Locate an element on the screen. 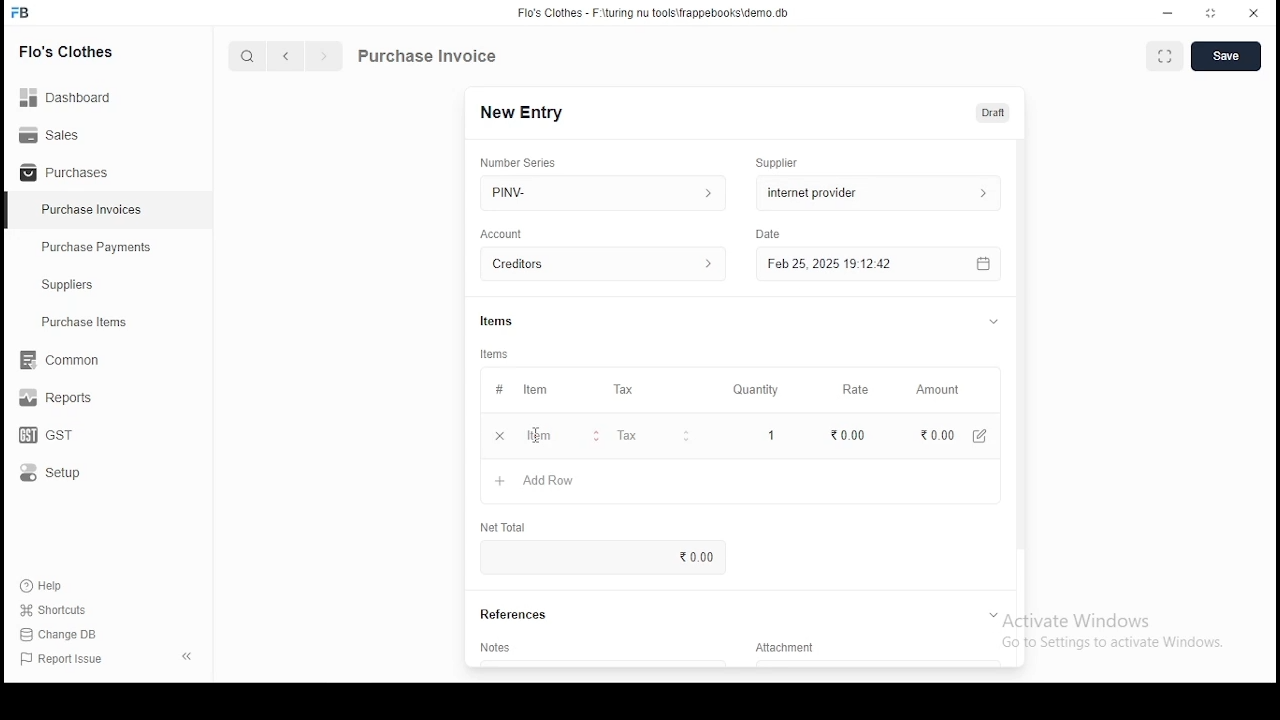 This screenshot has width=1280, height=720. flo's clothes is located at coordinates (69, 51).